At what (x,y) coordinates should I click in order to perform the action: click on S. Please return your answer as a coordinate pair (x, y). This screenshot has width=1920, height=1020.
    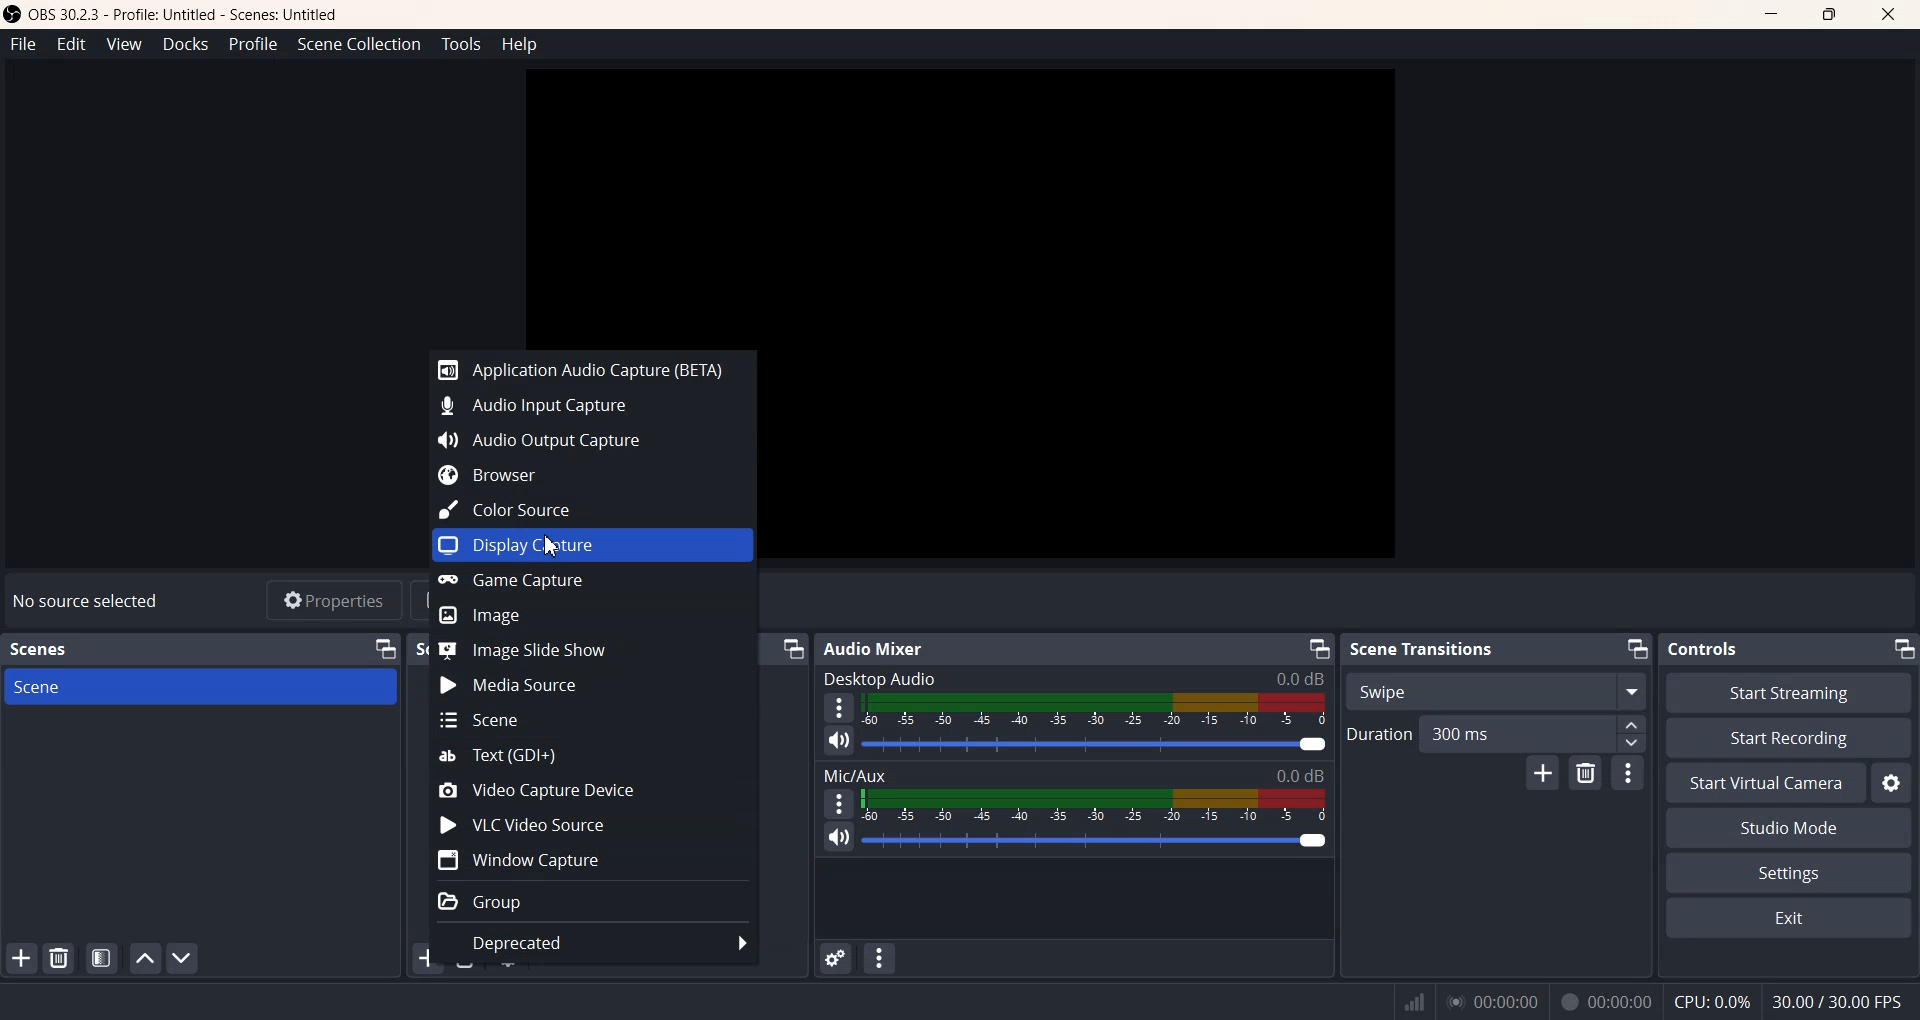
    Looking at the image, I should click on (421, 648).